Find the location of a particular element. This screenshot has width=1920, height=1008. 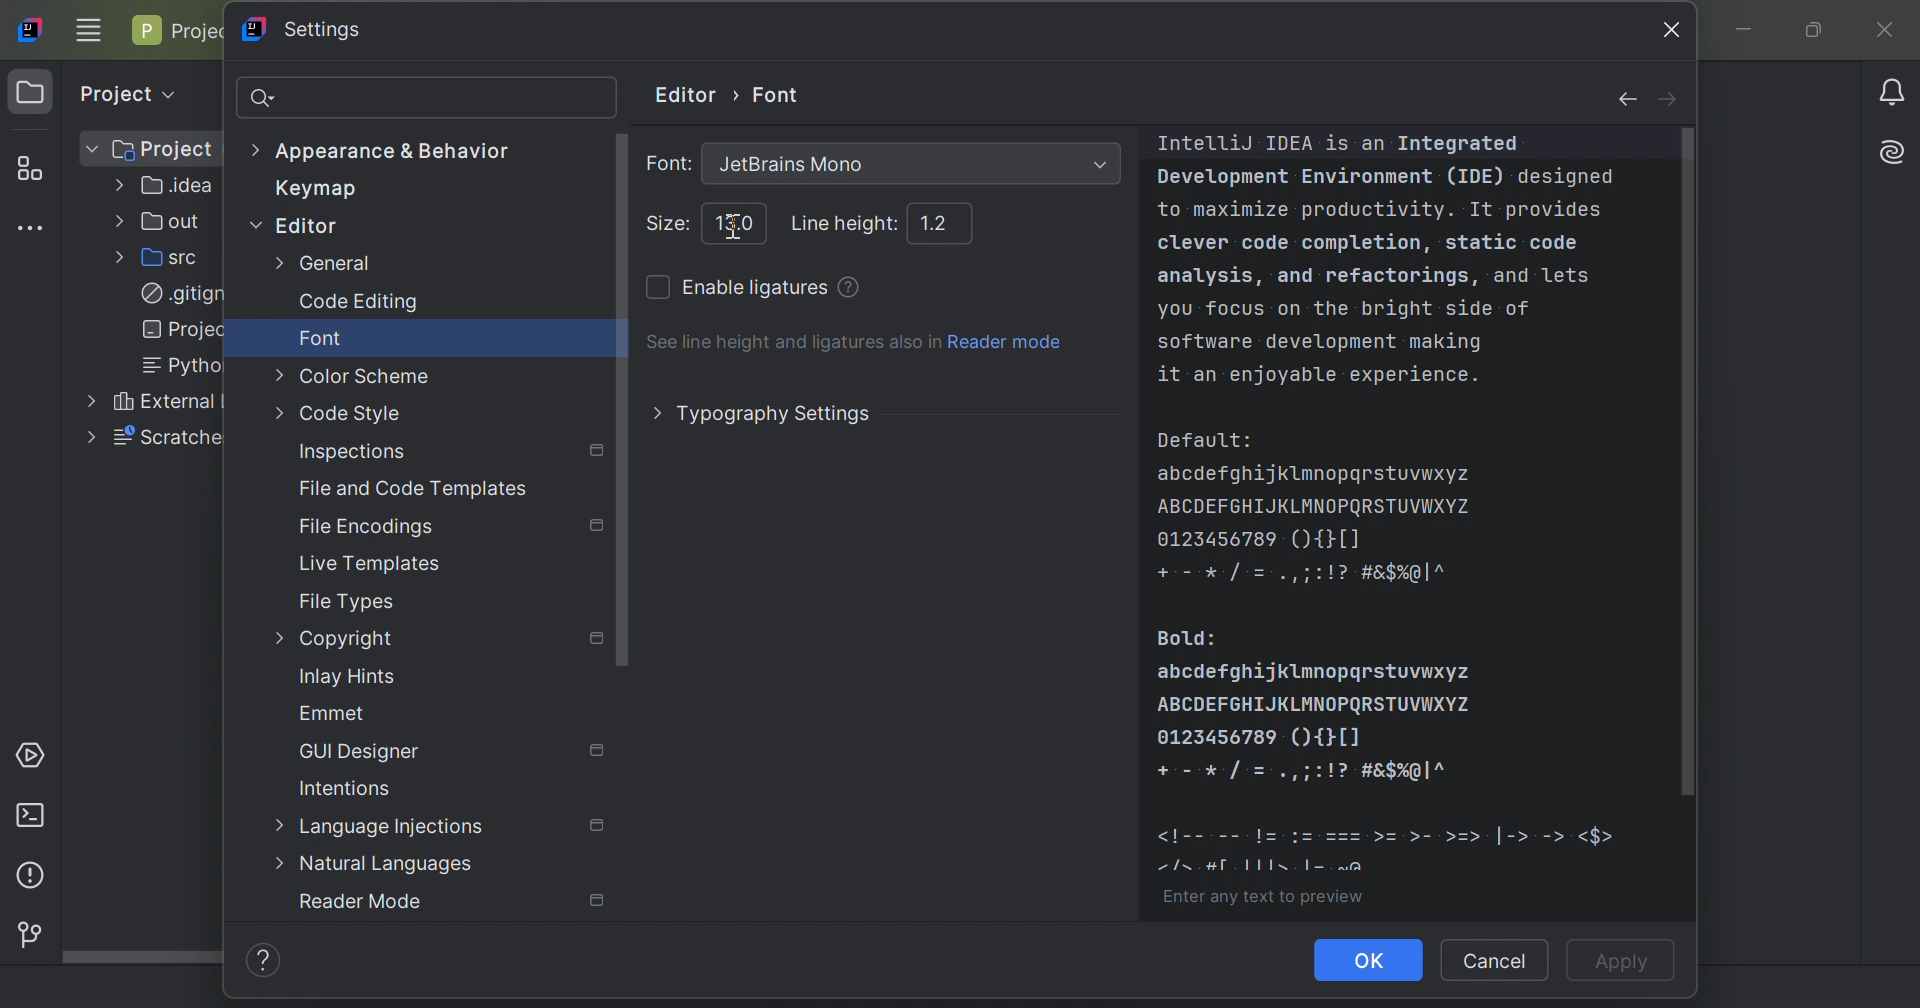

analysis, and refactorings, and lets is located at coordinates (1374, 277).